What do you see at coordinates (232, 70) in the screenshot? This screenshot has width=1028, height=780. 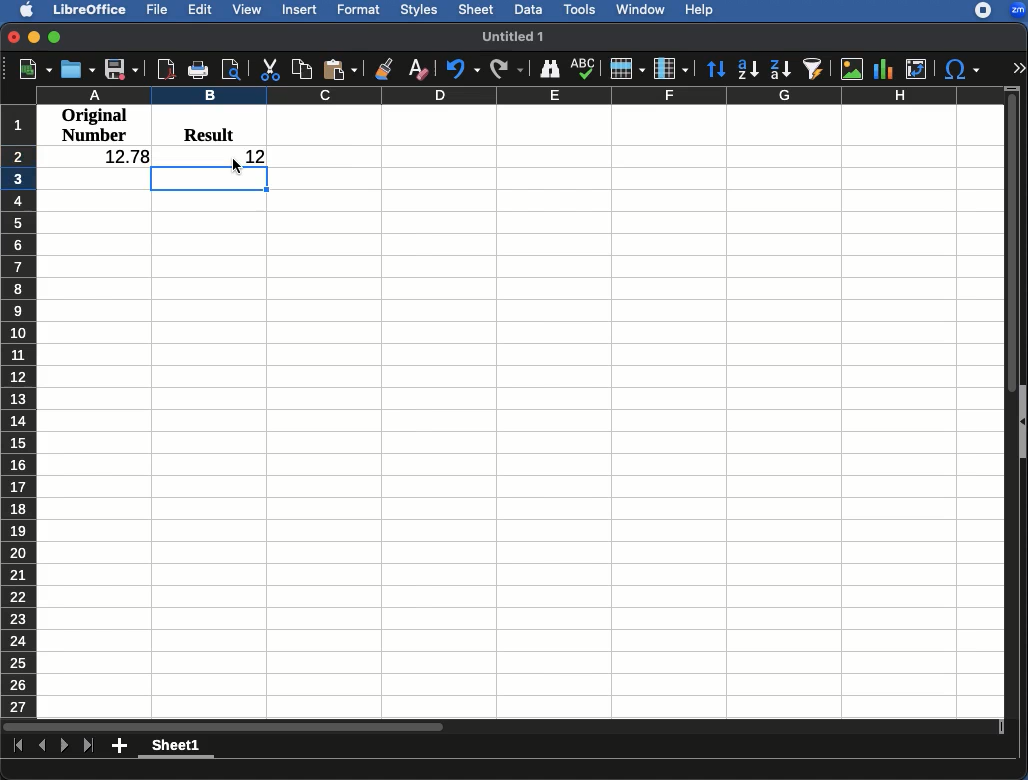 I see `Print preview ` at bounding box center [232, 70].